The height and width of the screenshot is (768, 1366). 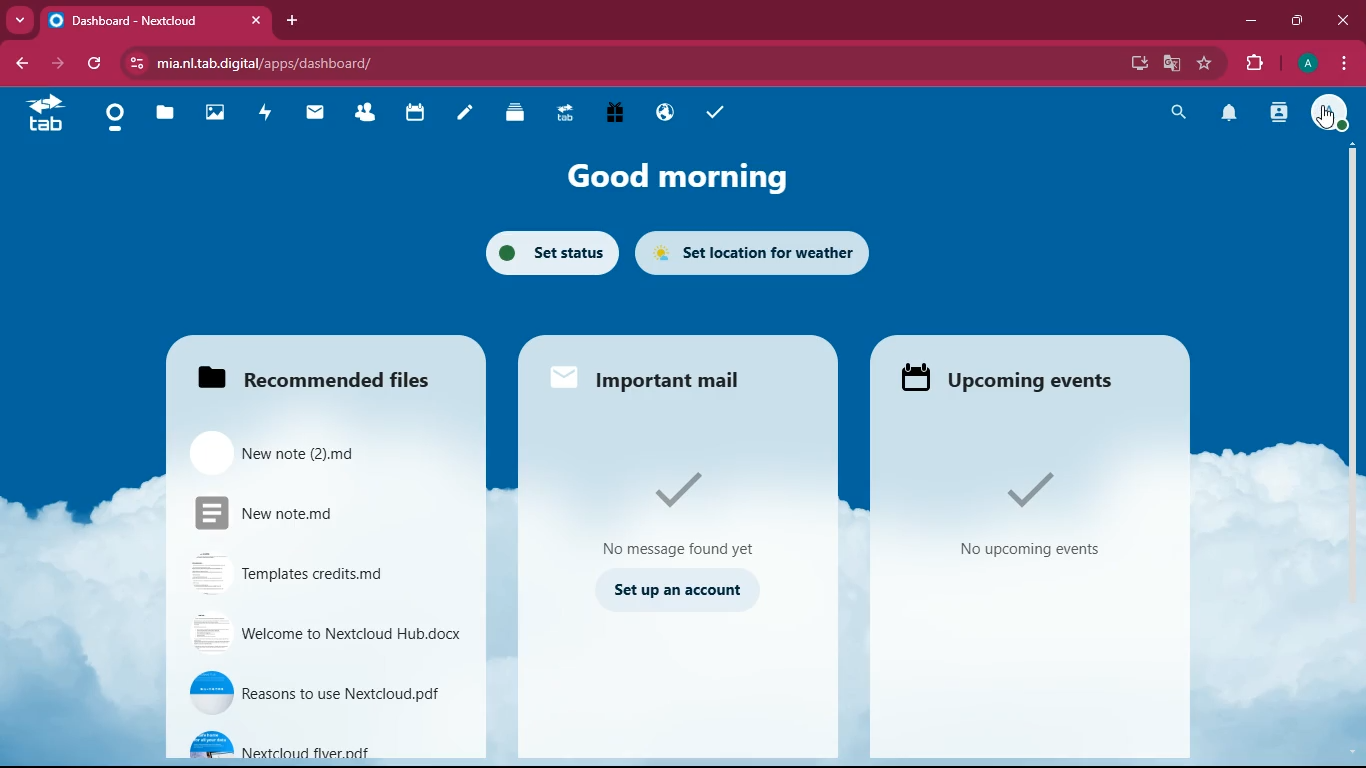 I want to click on mia.nl.tab.digital/apps/dashboard/, so click(x=276, y=63).